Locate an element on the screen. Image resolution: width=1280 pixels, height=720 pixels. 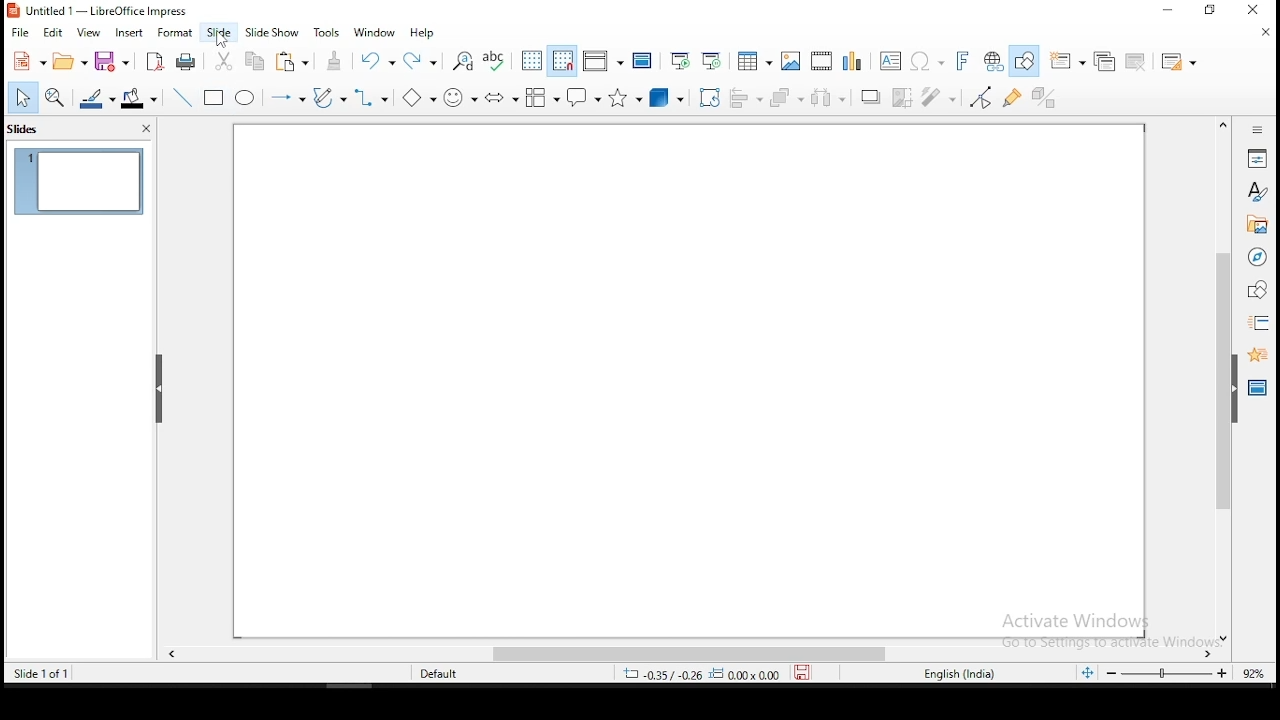
close window is located at coordinates (1254, 9).